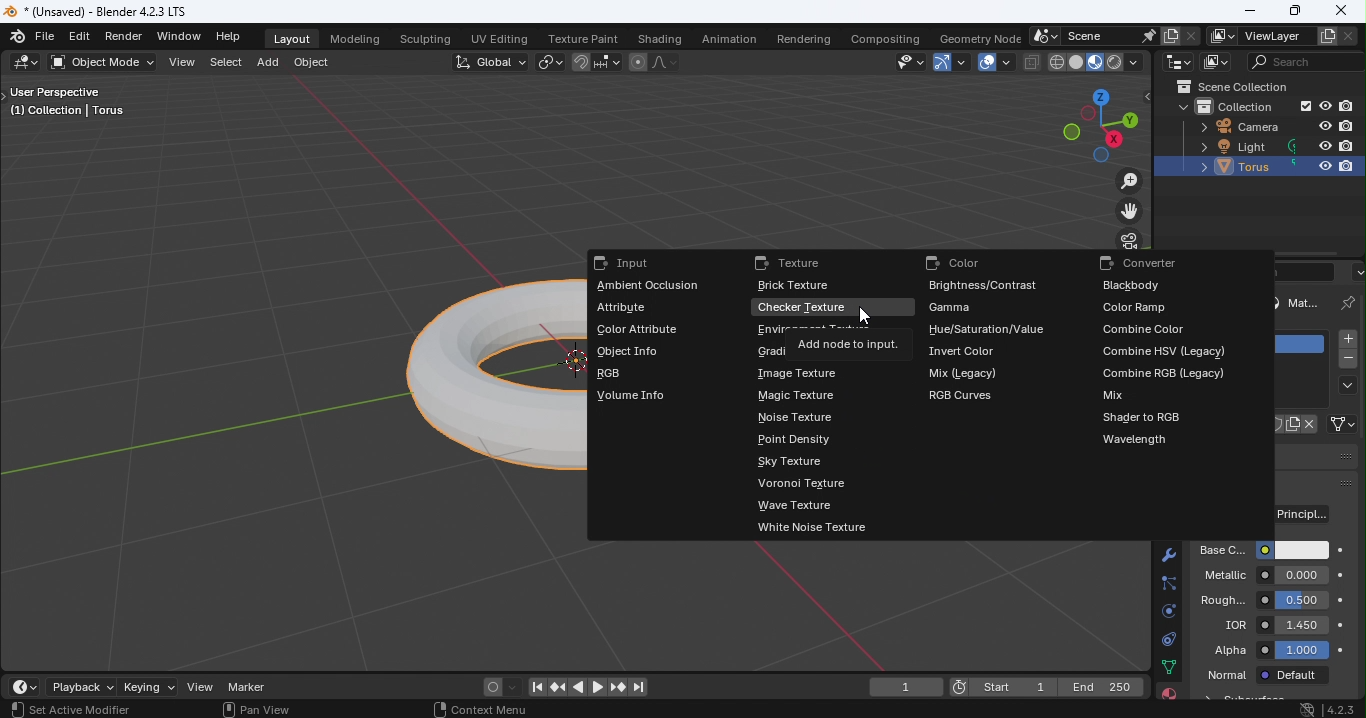 The image size is (1366, 718). What do you see at coordinates (612, 374) in the screenshot?
I see `RGB` at bounding box center [612, 374].